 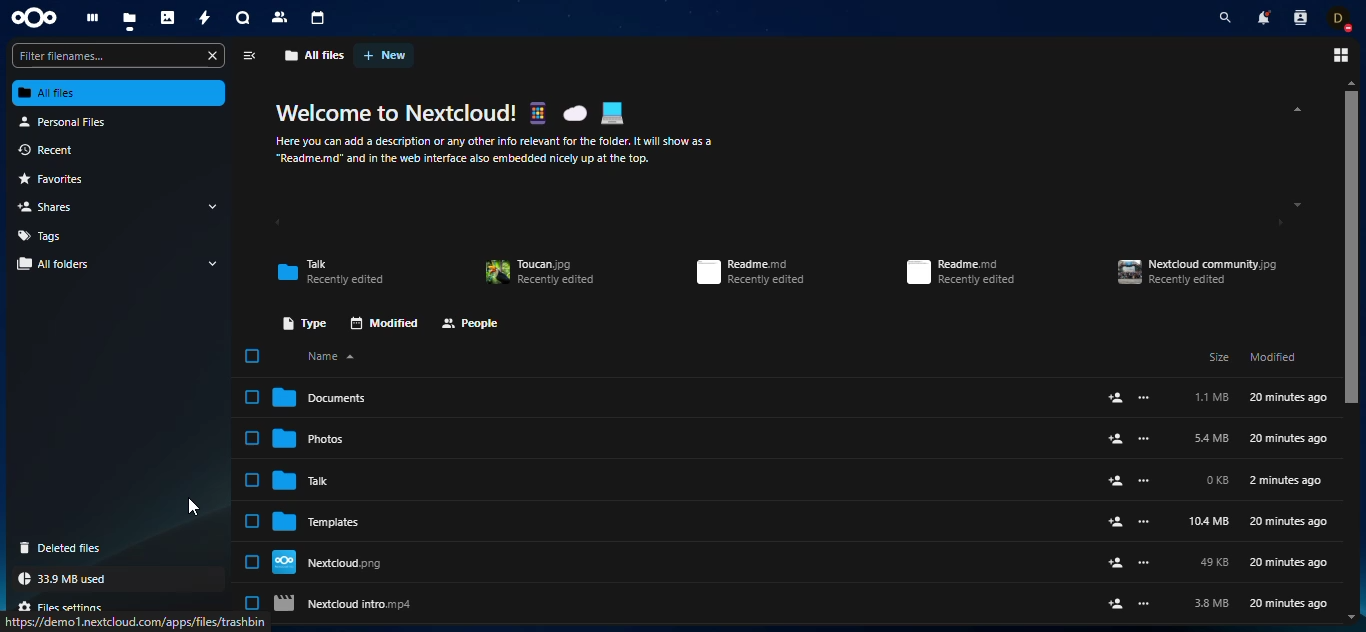 I want to click on 20 minutes ago, so click(x=1289, y=562).